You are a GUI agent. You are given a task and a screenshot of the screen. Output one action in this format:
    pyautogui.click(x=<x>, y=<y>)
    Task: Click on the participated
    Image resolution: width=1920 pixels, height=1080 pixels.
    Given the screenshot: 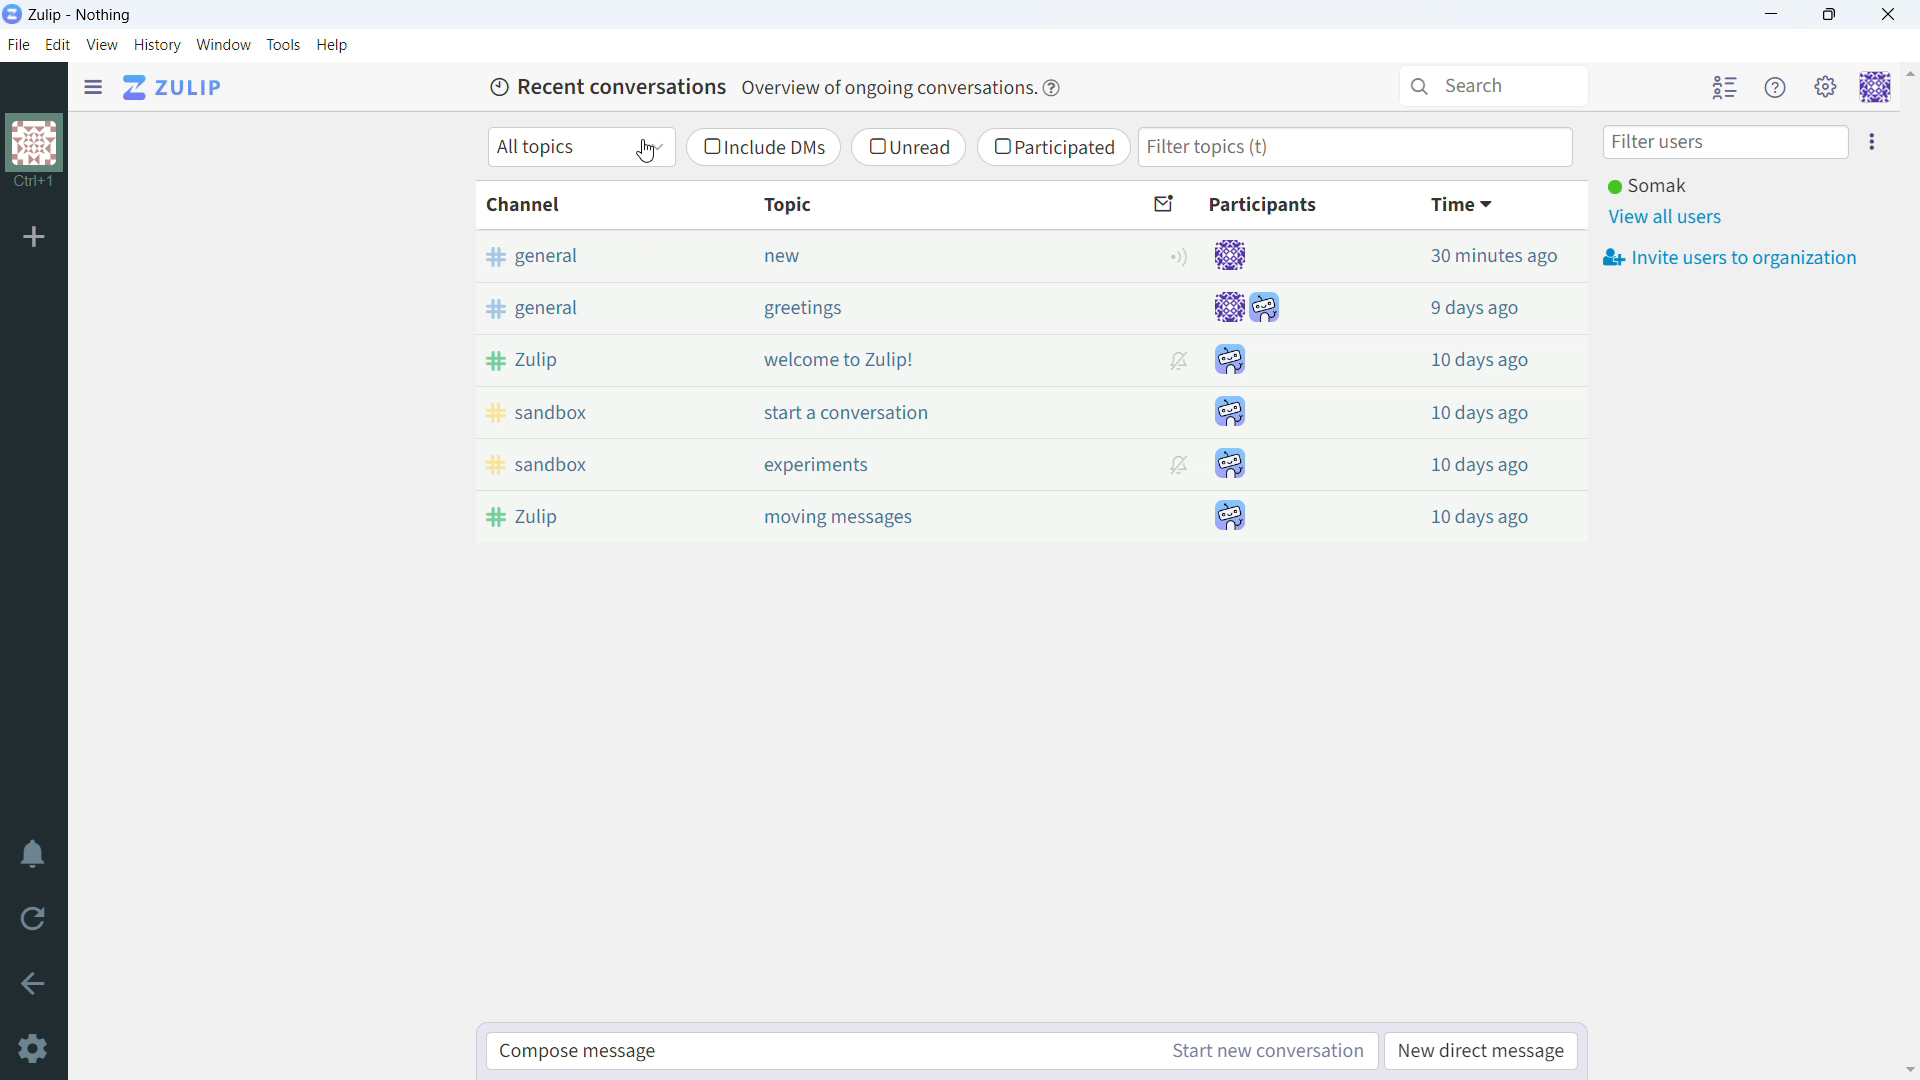 What is the action you would take?
    pyautogui.click(x=1053, y=147)
    